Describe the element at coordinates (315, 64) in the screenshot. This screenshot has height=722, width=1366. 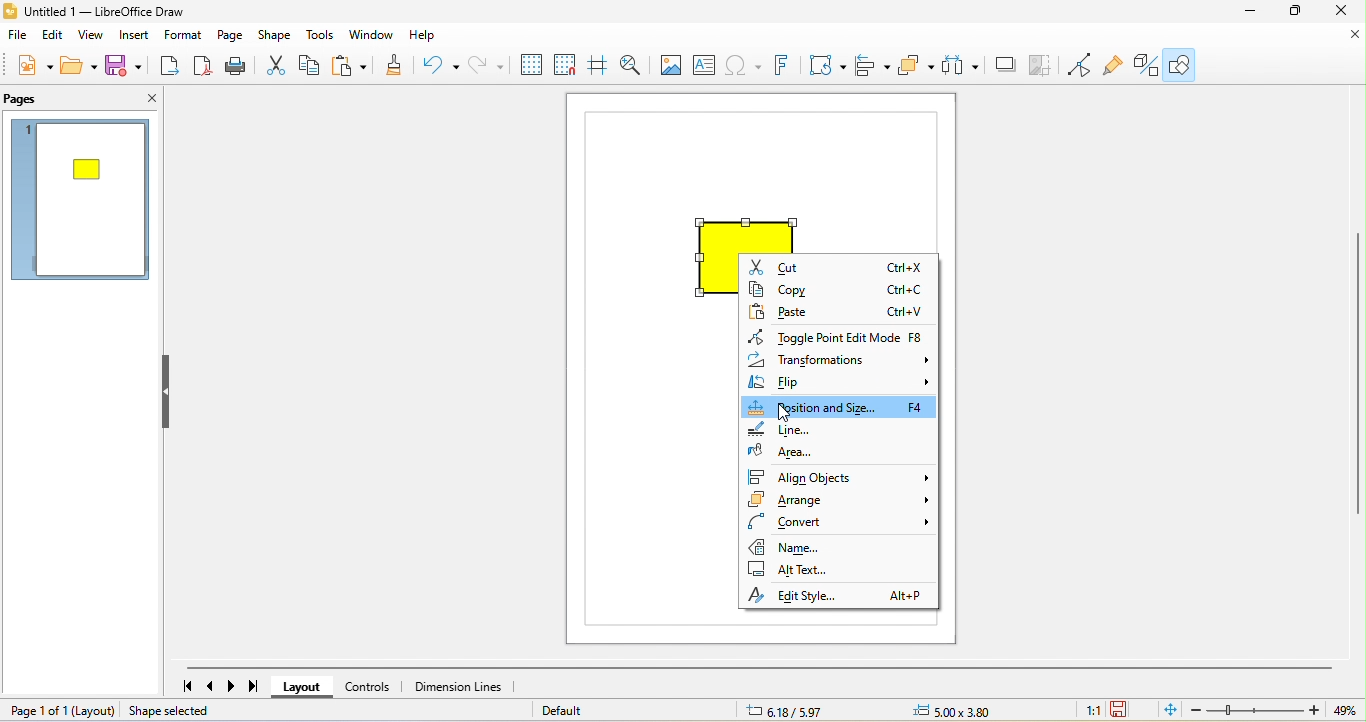
I see `copy` at that location.